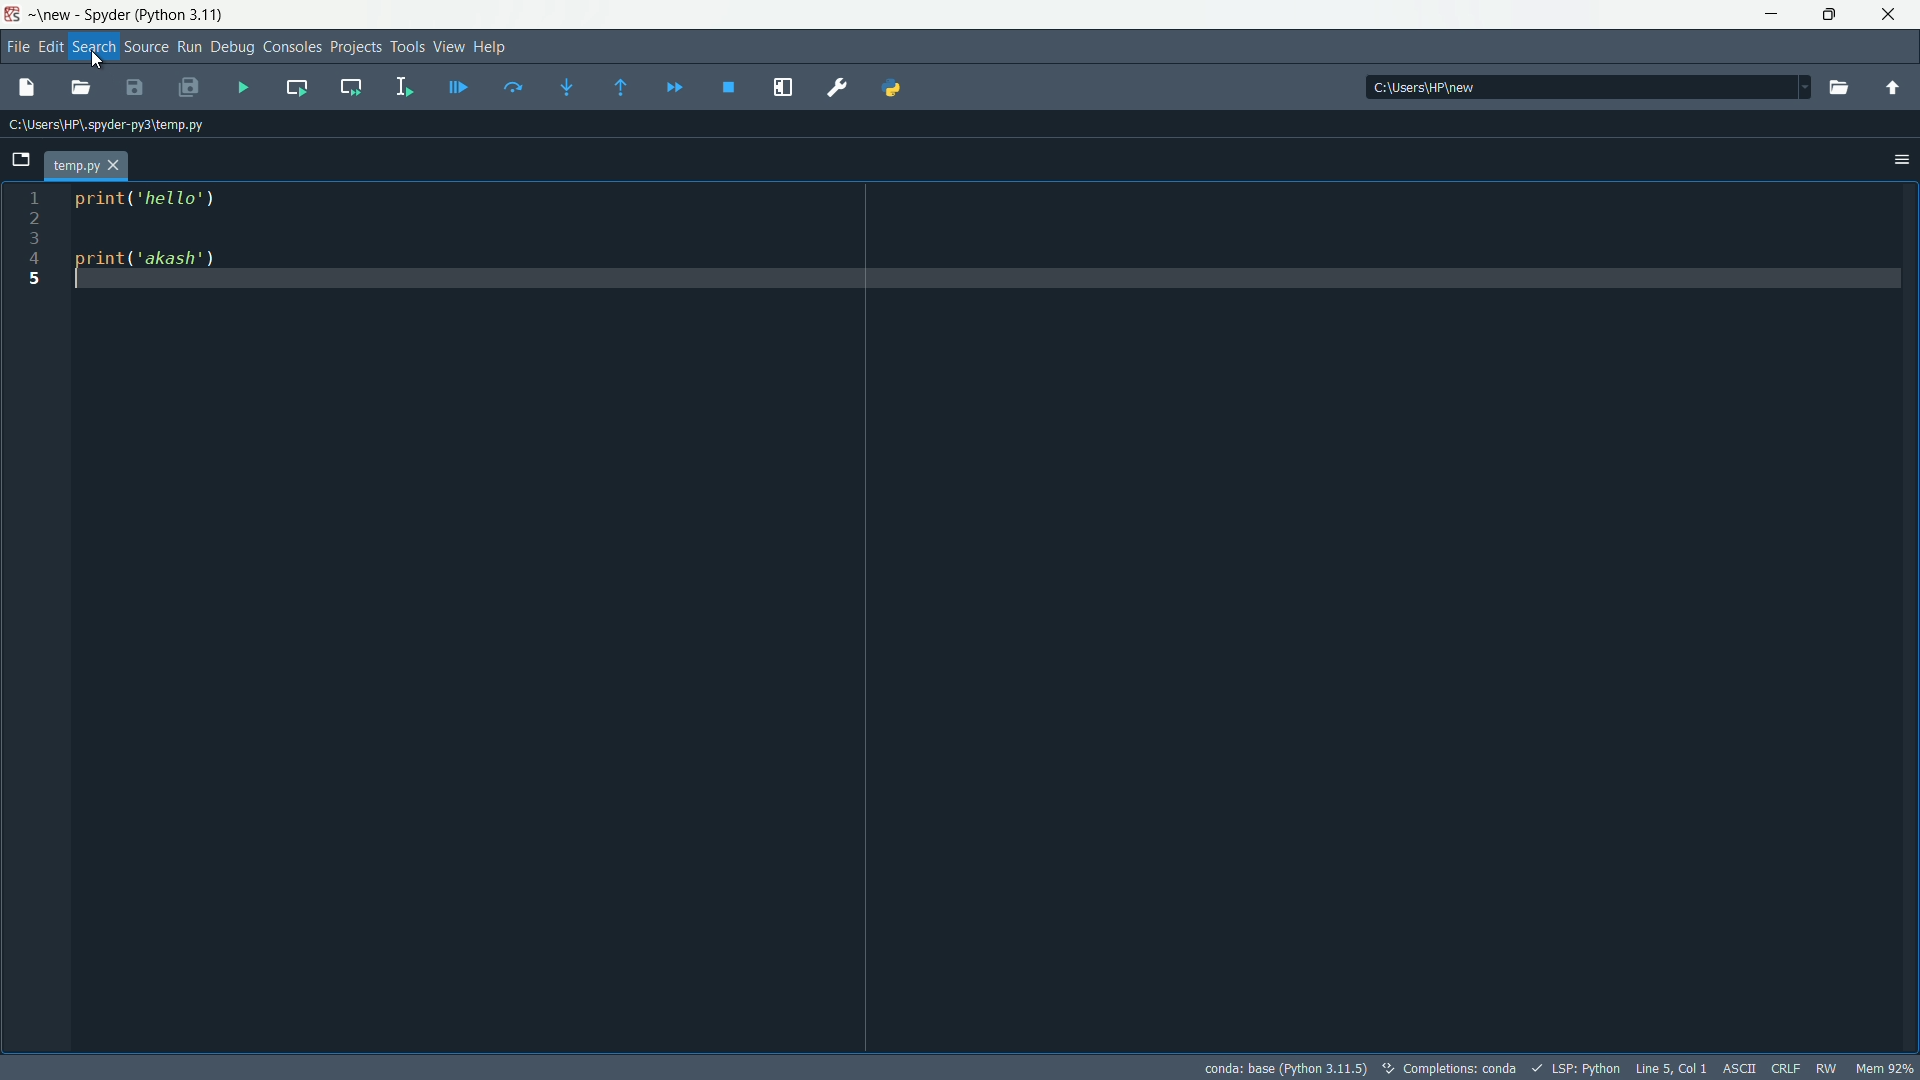  What do you see at coordinates (26, 88) in the screenshot?
I see `new file` at bounding box center [26, 88].